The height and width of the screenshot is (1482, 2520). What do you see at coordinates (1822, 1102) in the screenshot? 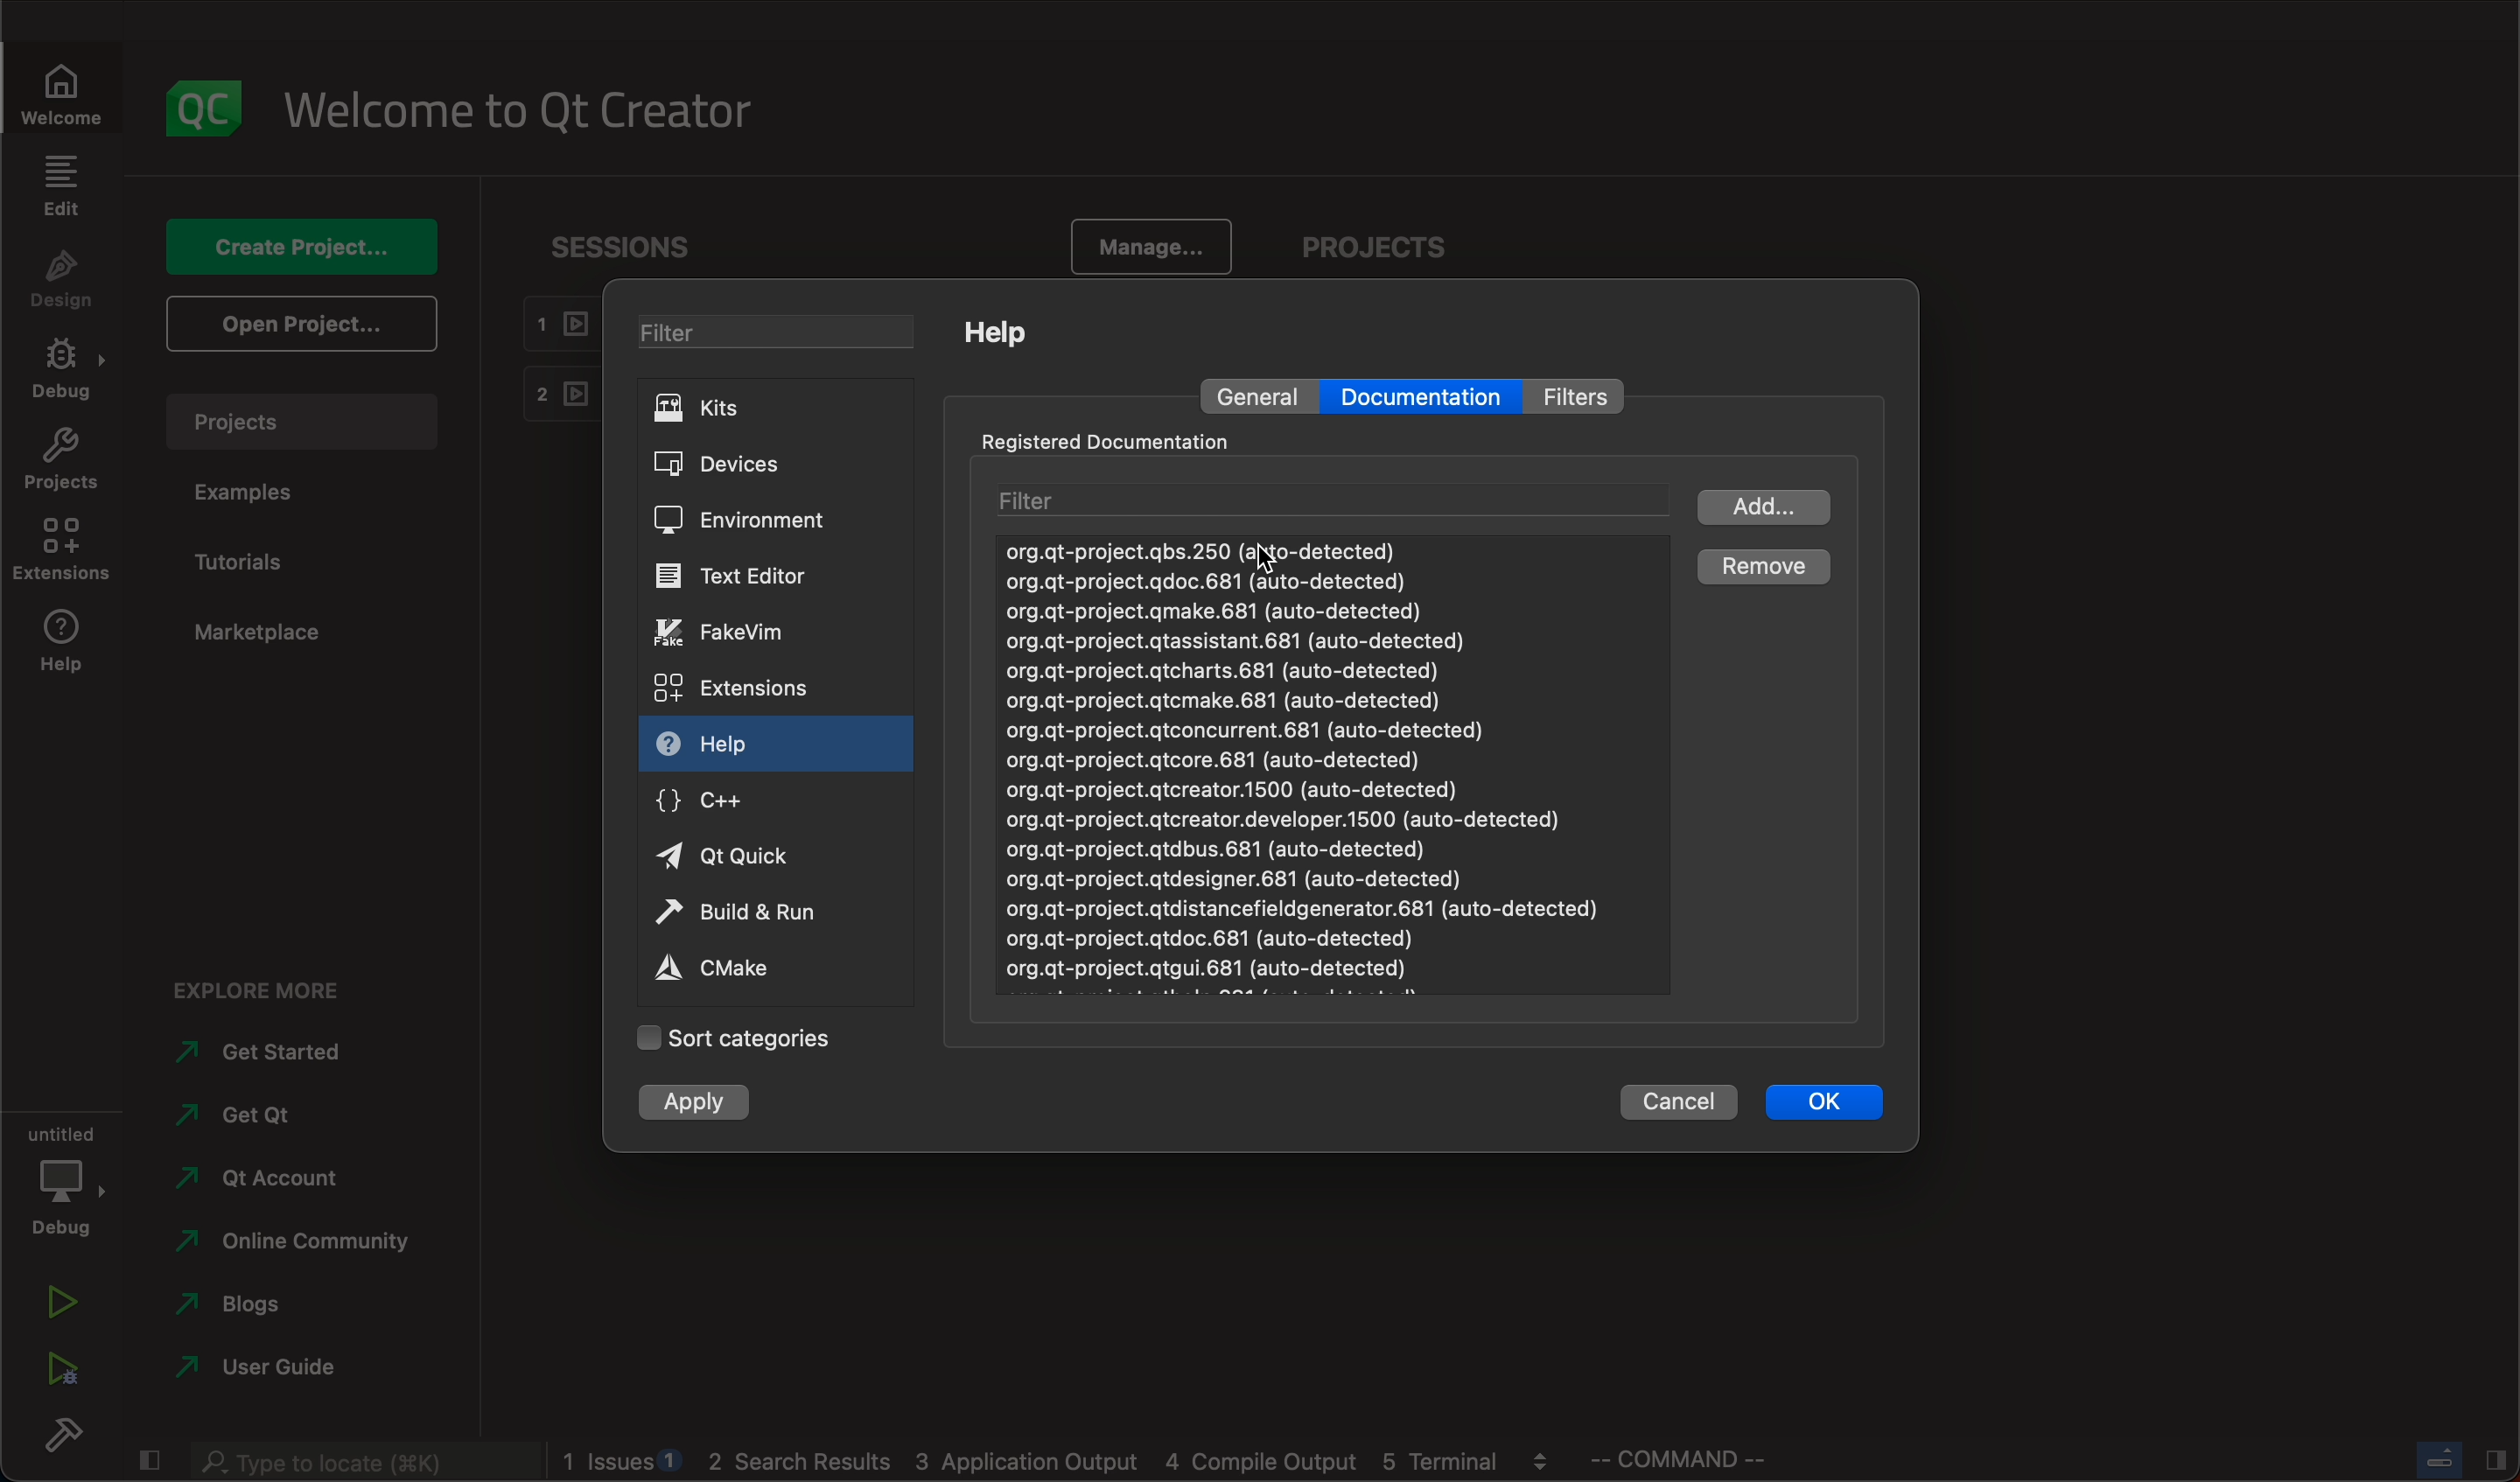
I see `ok` at bounding box center [1822, 1102].